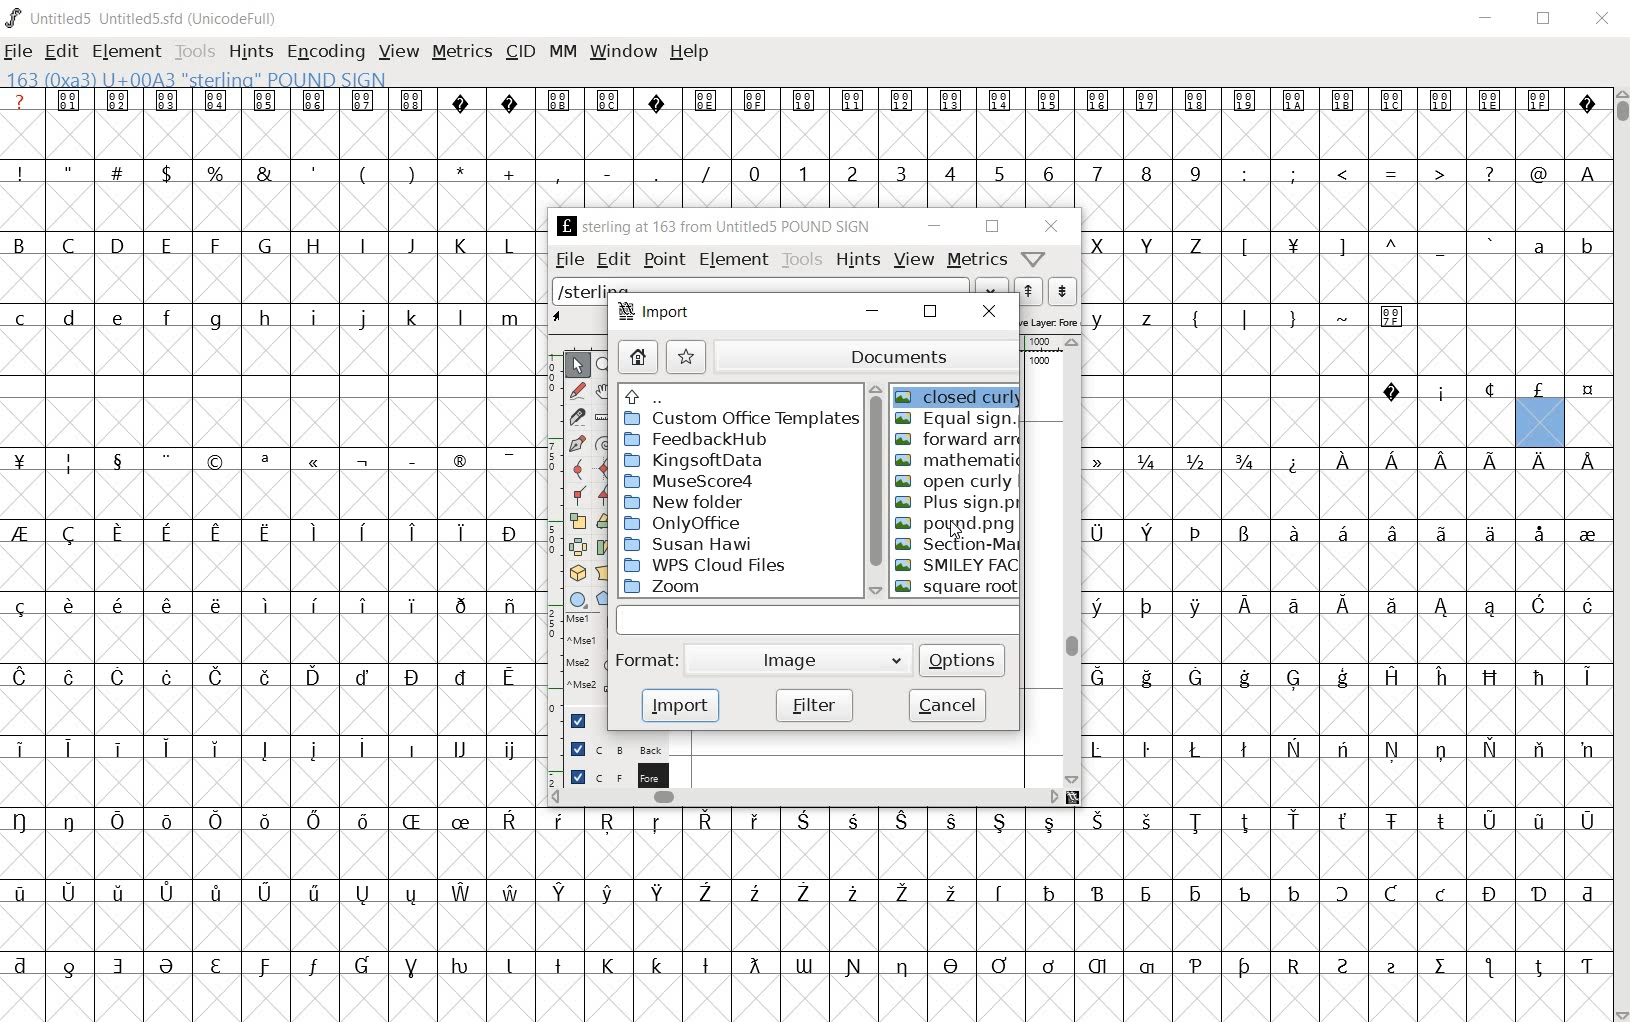 This screenshot has height=1022, width=1630. Describe the element at coordinates (1542, 20) in the screenshot. I see `maximize` at that location.